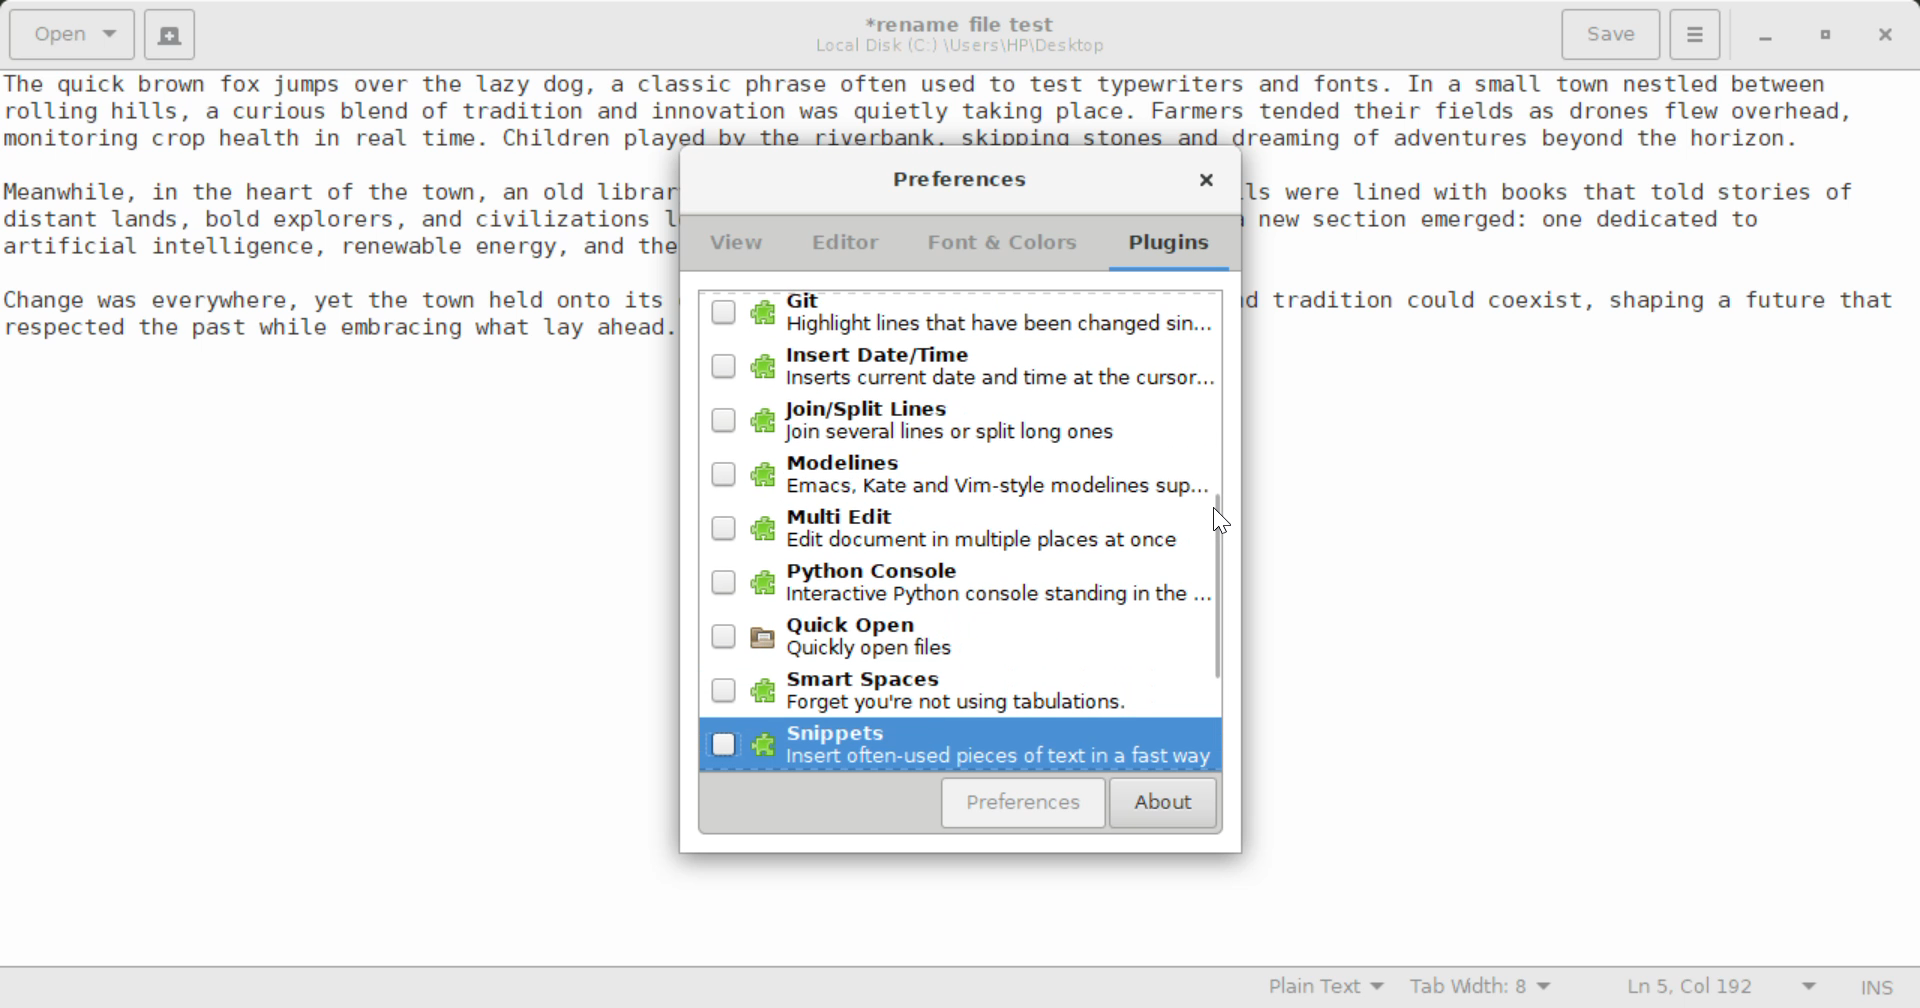 This screenshot has width=1920, height=1008. What do you see at coordinates (1160, 804) in the screenshot?
I see `About` at bounding box center [1160, 804].